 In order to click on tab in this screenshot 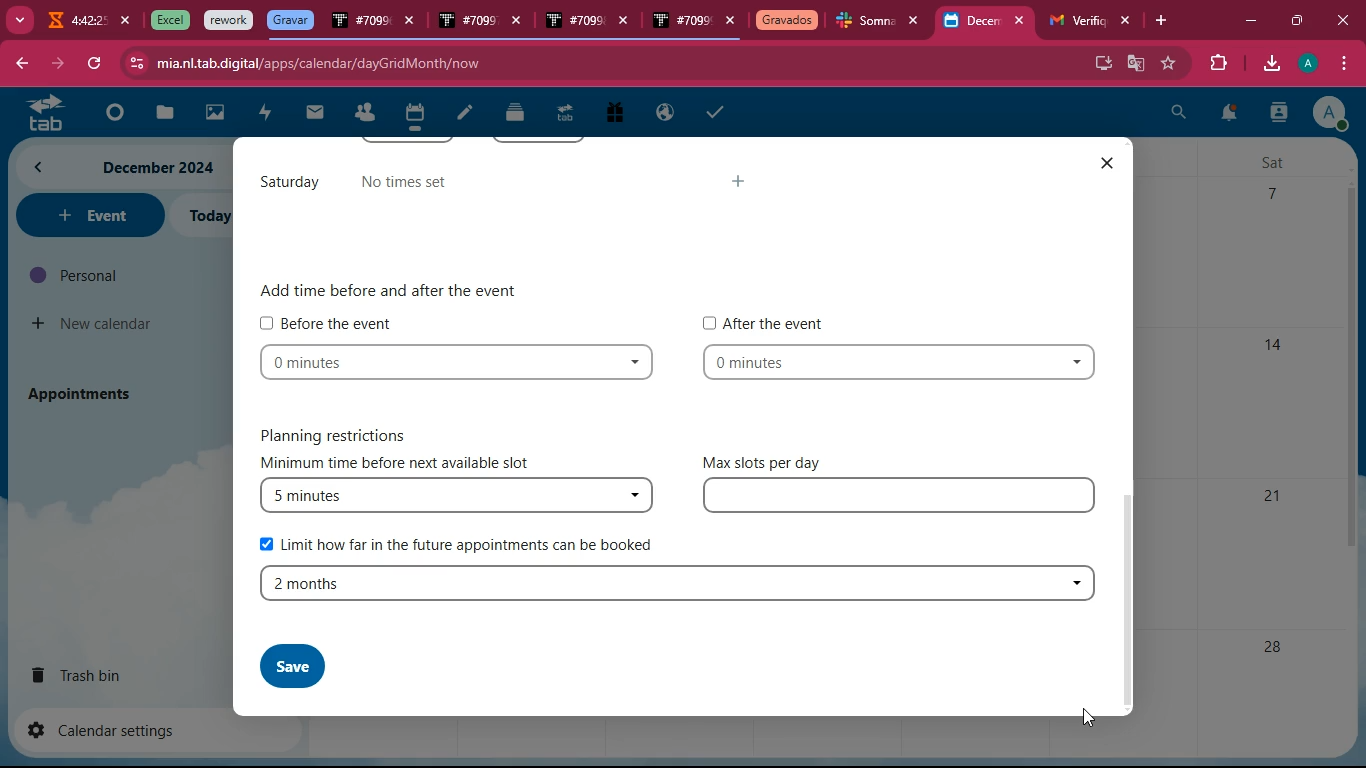, I will do `click(74, 23)`.